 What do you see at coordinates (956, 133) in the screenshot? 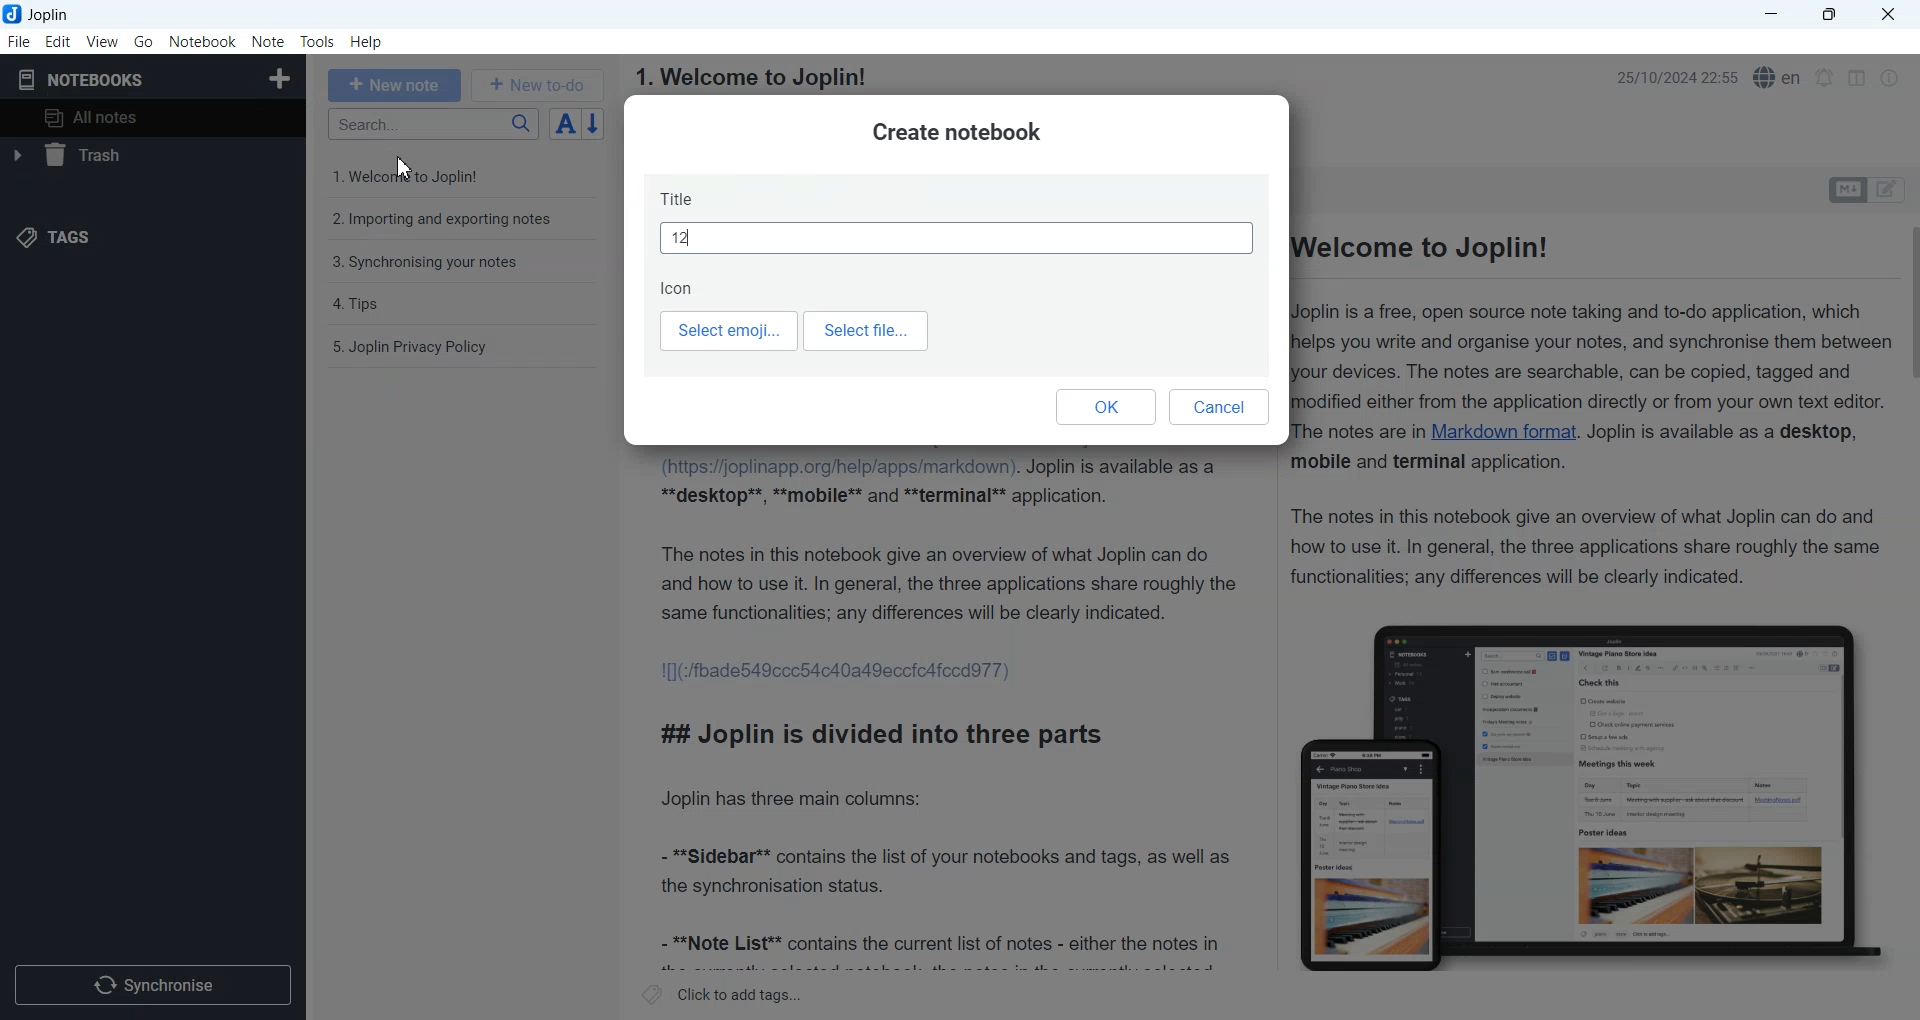
I see `Crate notebook` at bounding box center [956, 133].